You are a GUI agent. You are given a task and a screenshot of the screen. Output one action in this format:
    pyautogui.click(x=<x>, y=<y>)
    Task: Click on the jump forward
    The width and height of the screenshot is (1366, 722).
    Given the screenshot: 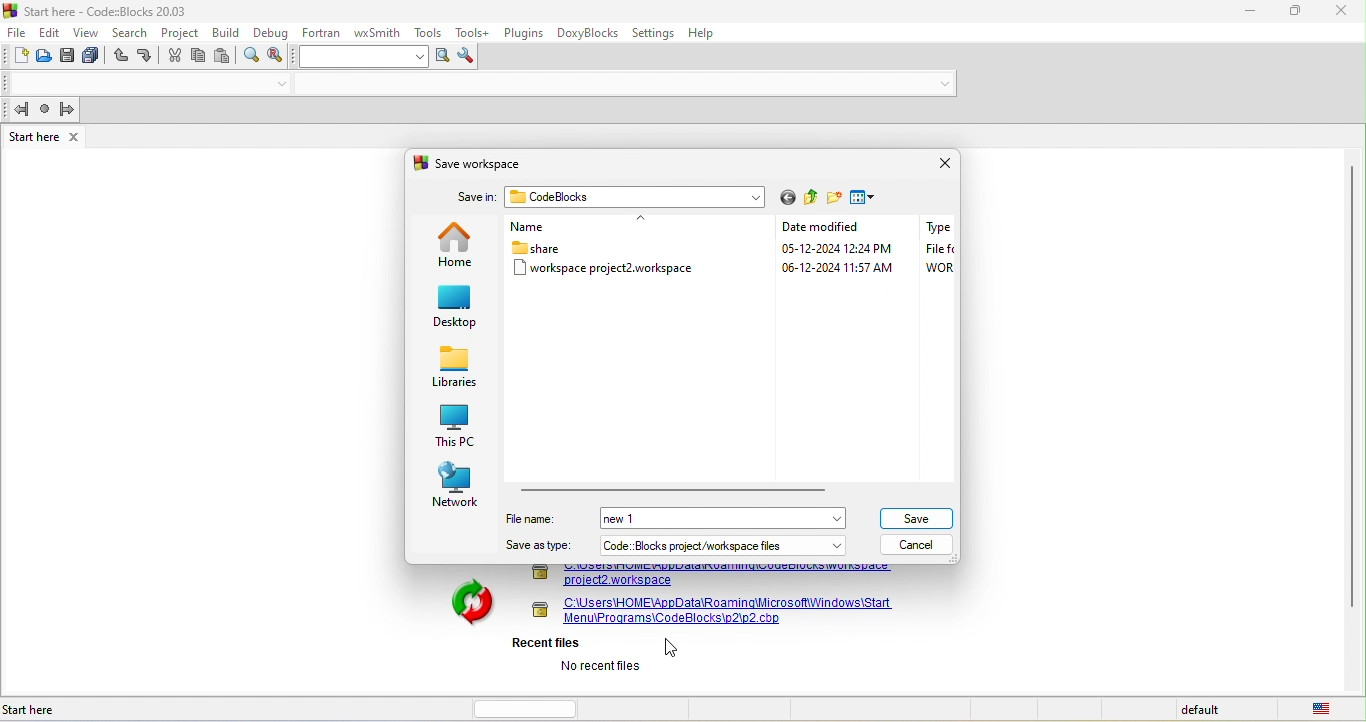 What is the action you would take?
    pyautogui.click(x=70, y=109)
    